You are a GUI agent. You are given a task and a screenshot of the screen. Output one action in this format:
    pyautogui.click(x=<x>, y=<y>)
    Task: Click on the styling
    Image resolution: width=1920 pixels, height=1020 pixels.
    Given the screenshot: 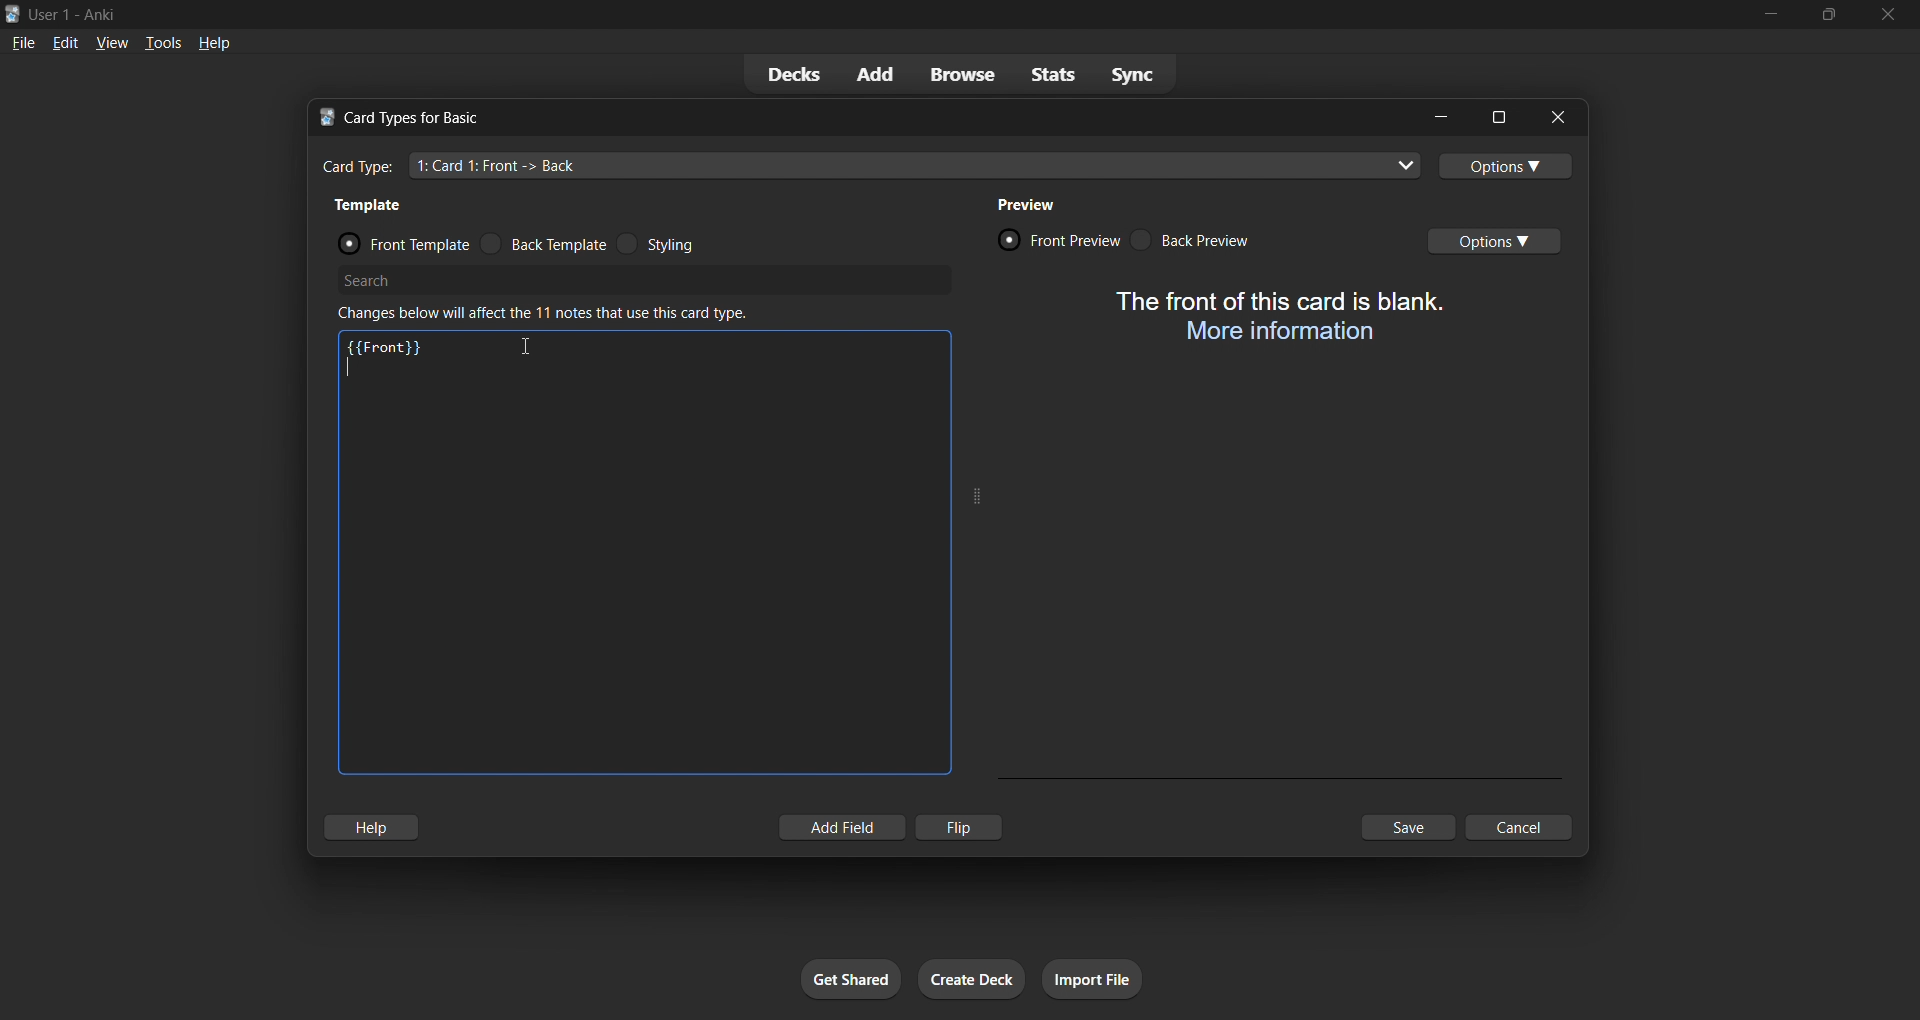 What is the action you would take?
    pyautogui.click(x=682, y=245)
    